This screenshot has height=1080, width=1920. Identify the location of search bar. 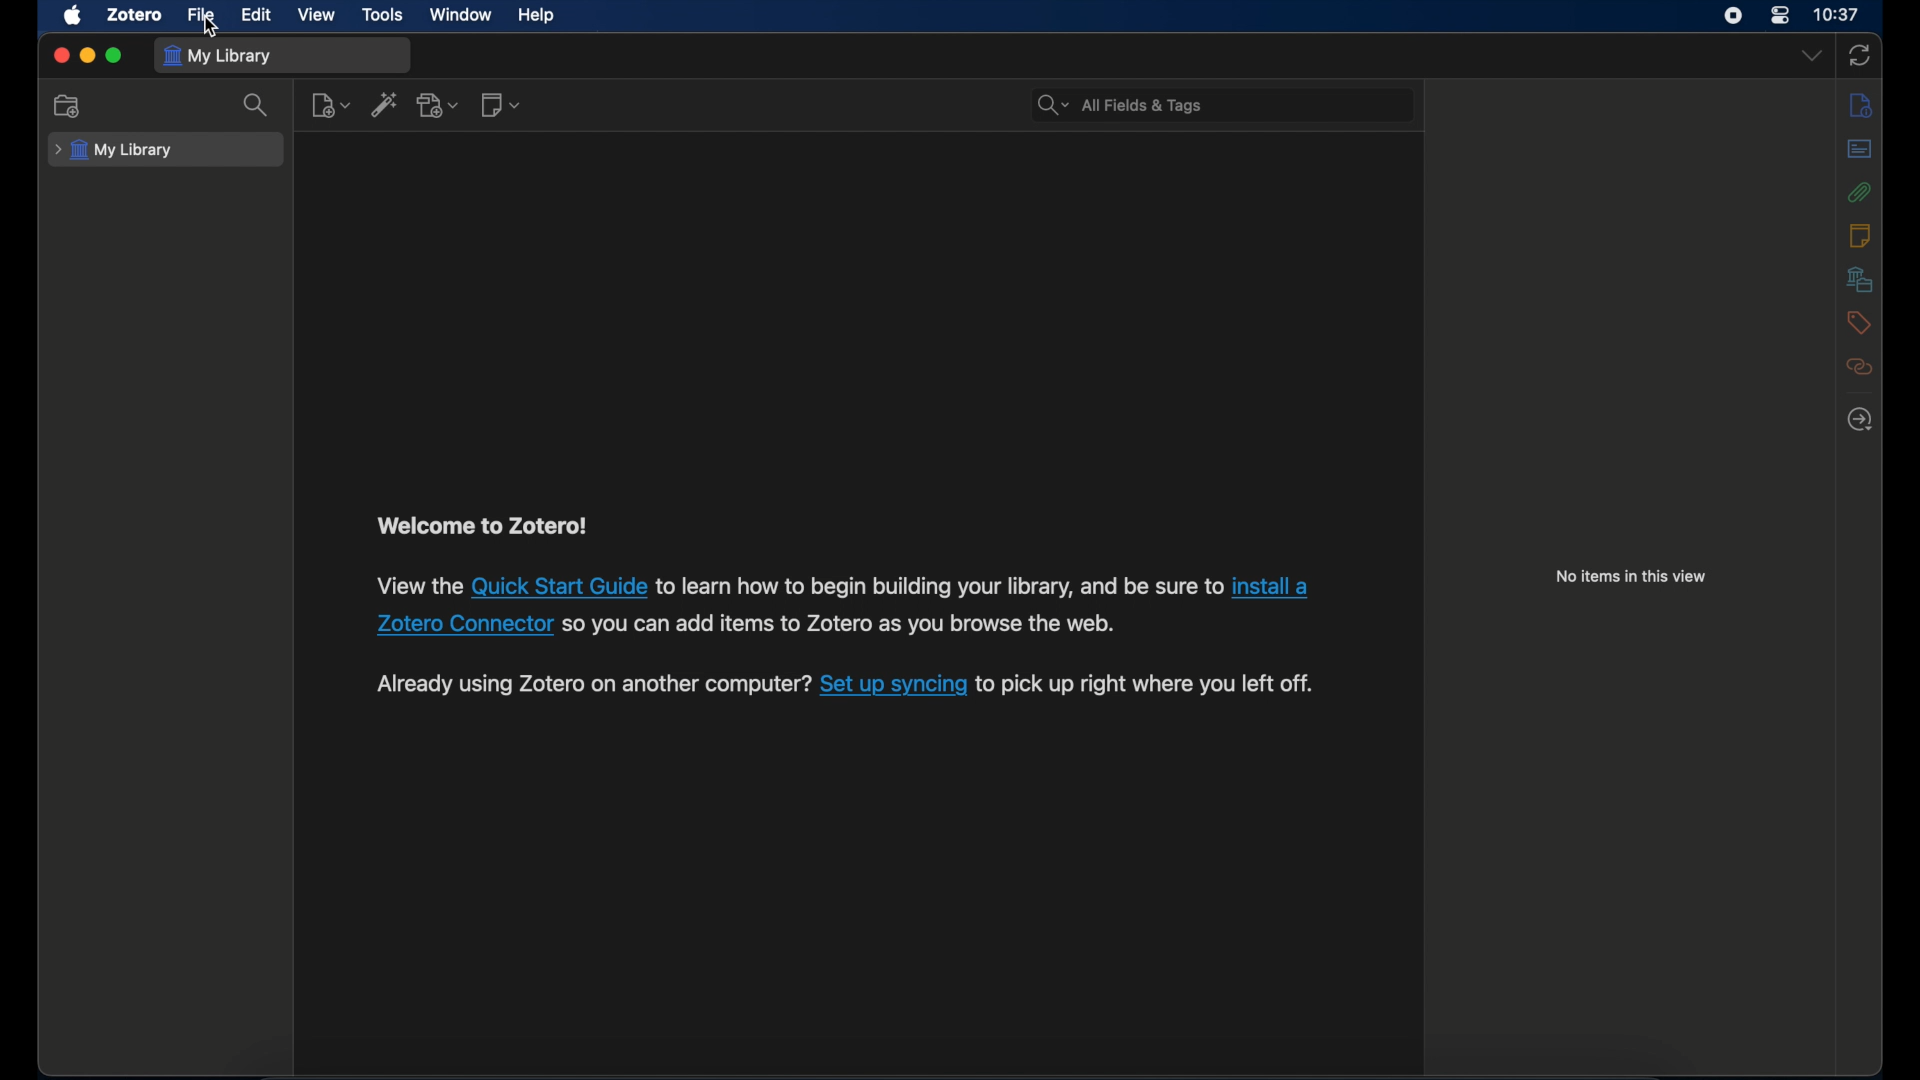
(1246, 106).